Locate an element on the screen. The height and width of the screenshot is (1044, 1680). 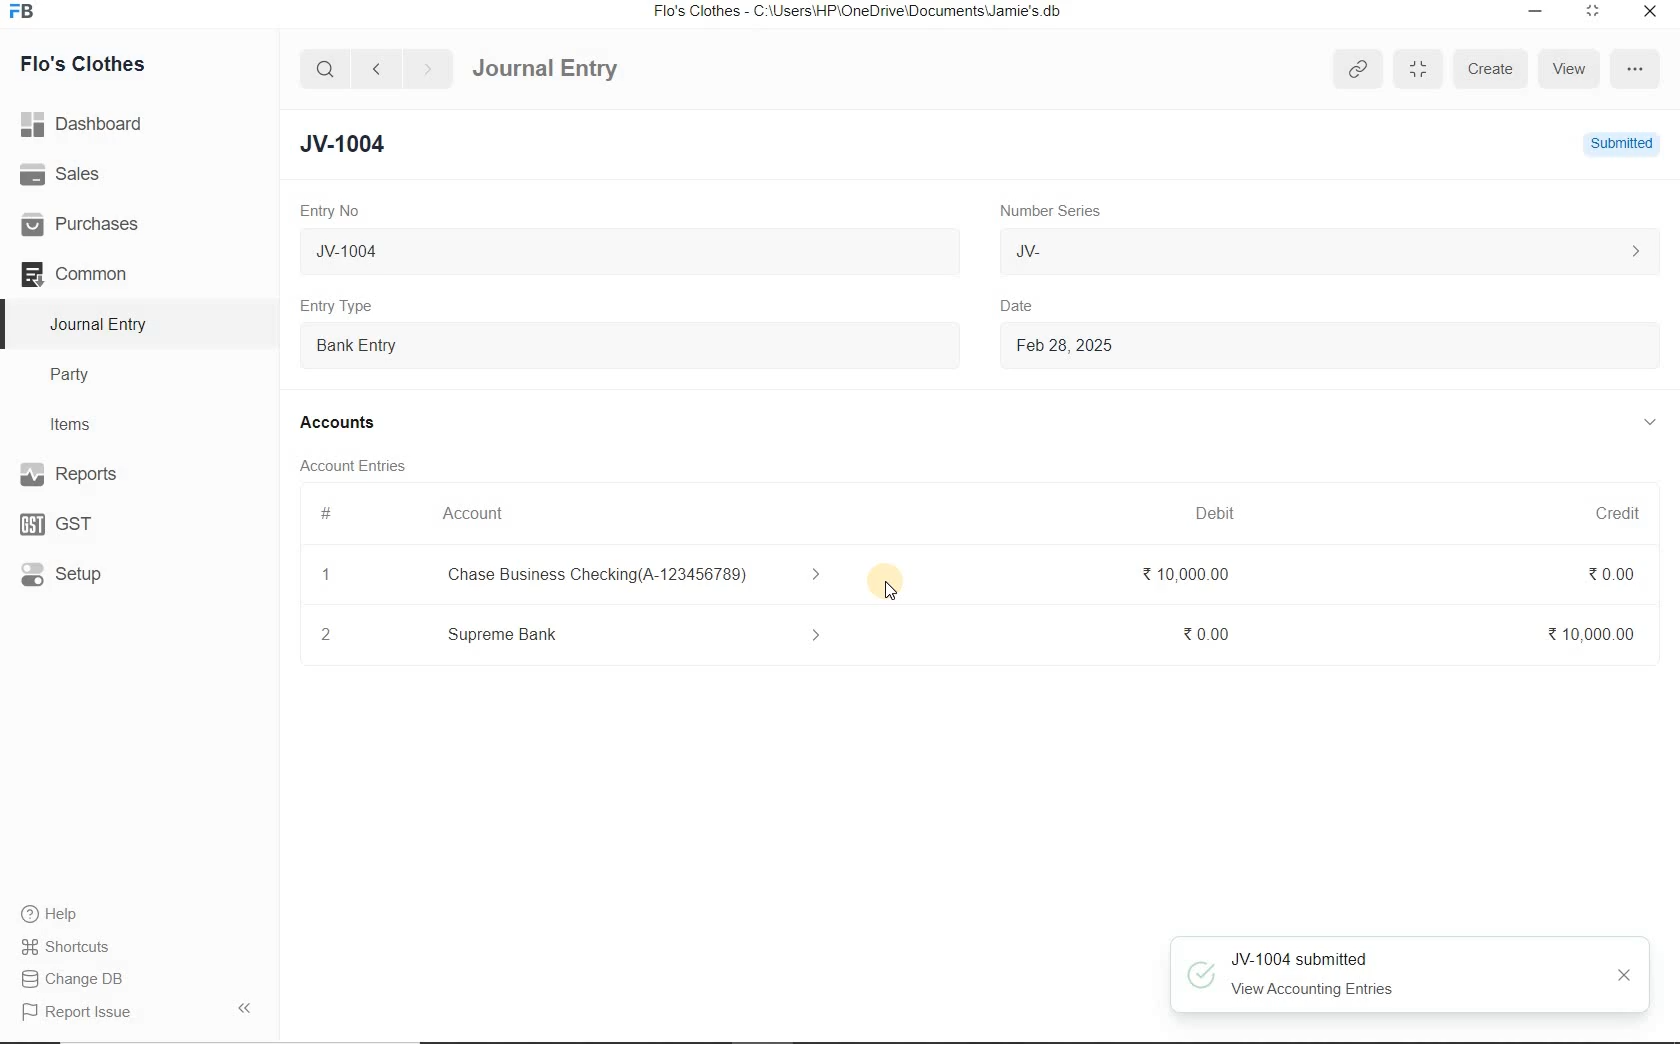
Items is located at coordinates (80, 422).